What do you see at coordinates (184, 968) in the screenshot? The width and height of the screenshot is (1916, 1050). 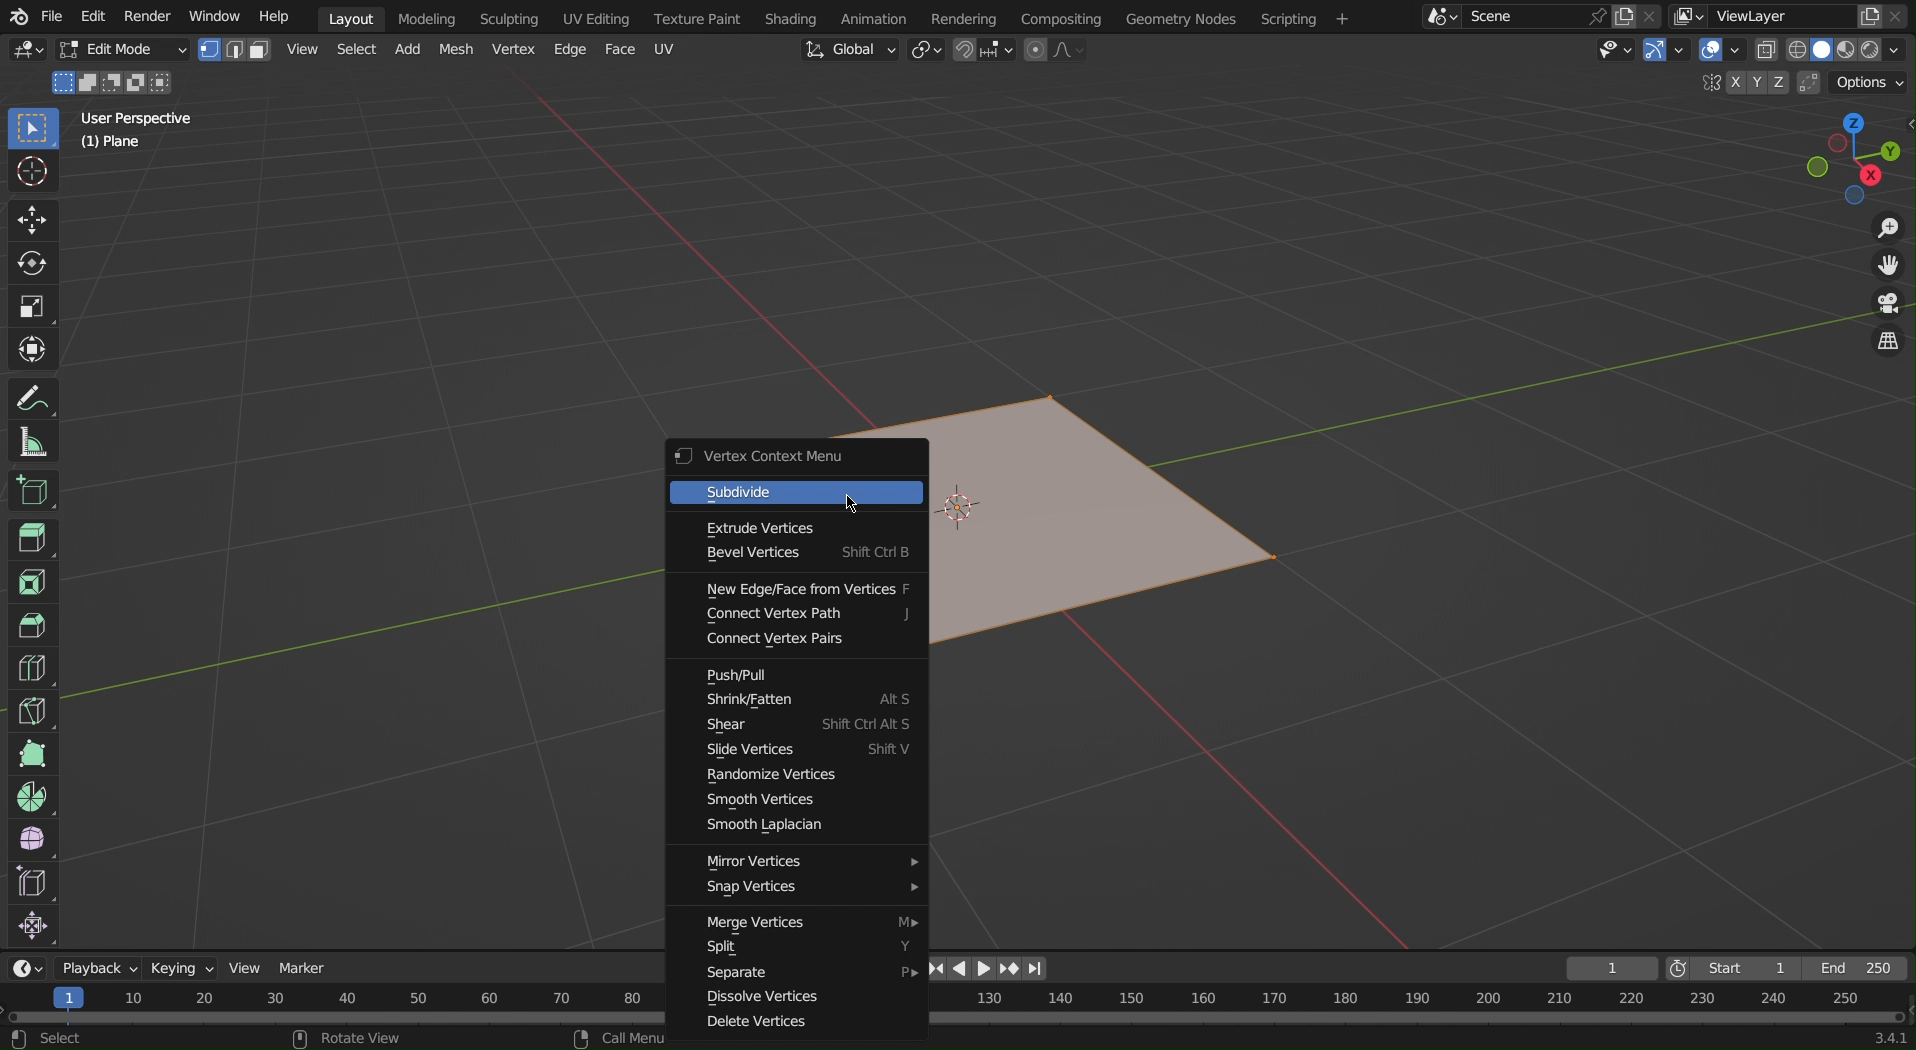 I see `Keying` at bounding box center [184, 968].